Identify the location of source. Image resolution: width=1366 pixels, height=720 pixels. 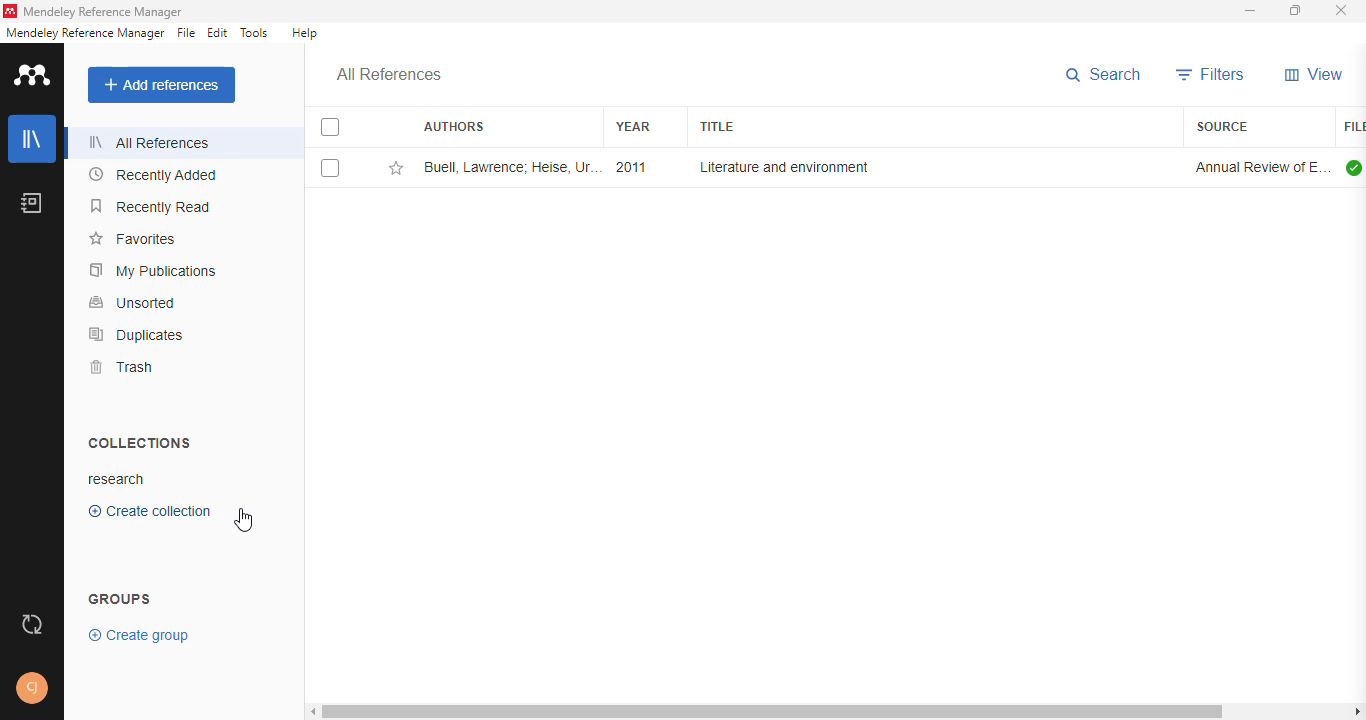
(1222, 126).